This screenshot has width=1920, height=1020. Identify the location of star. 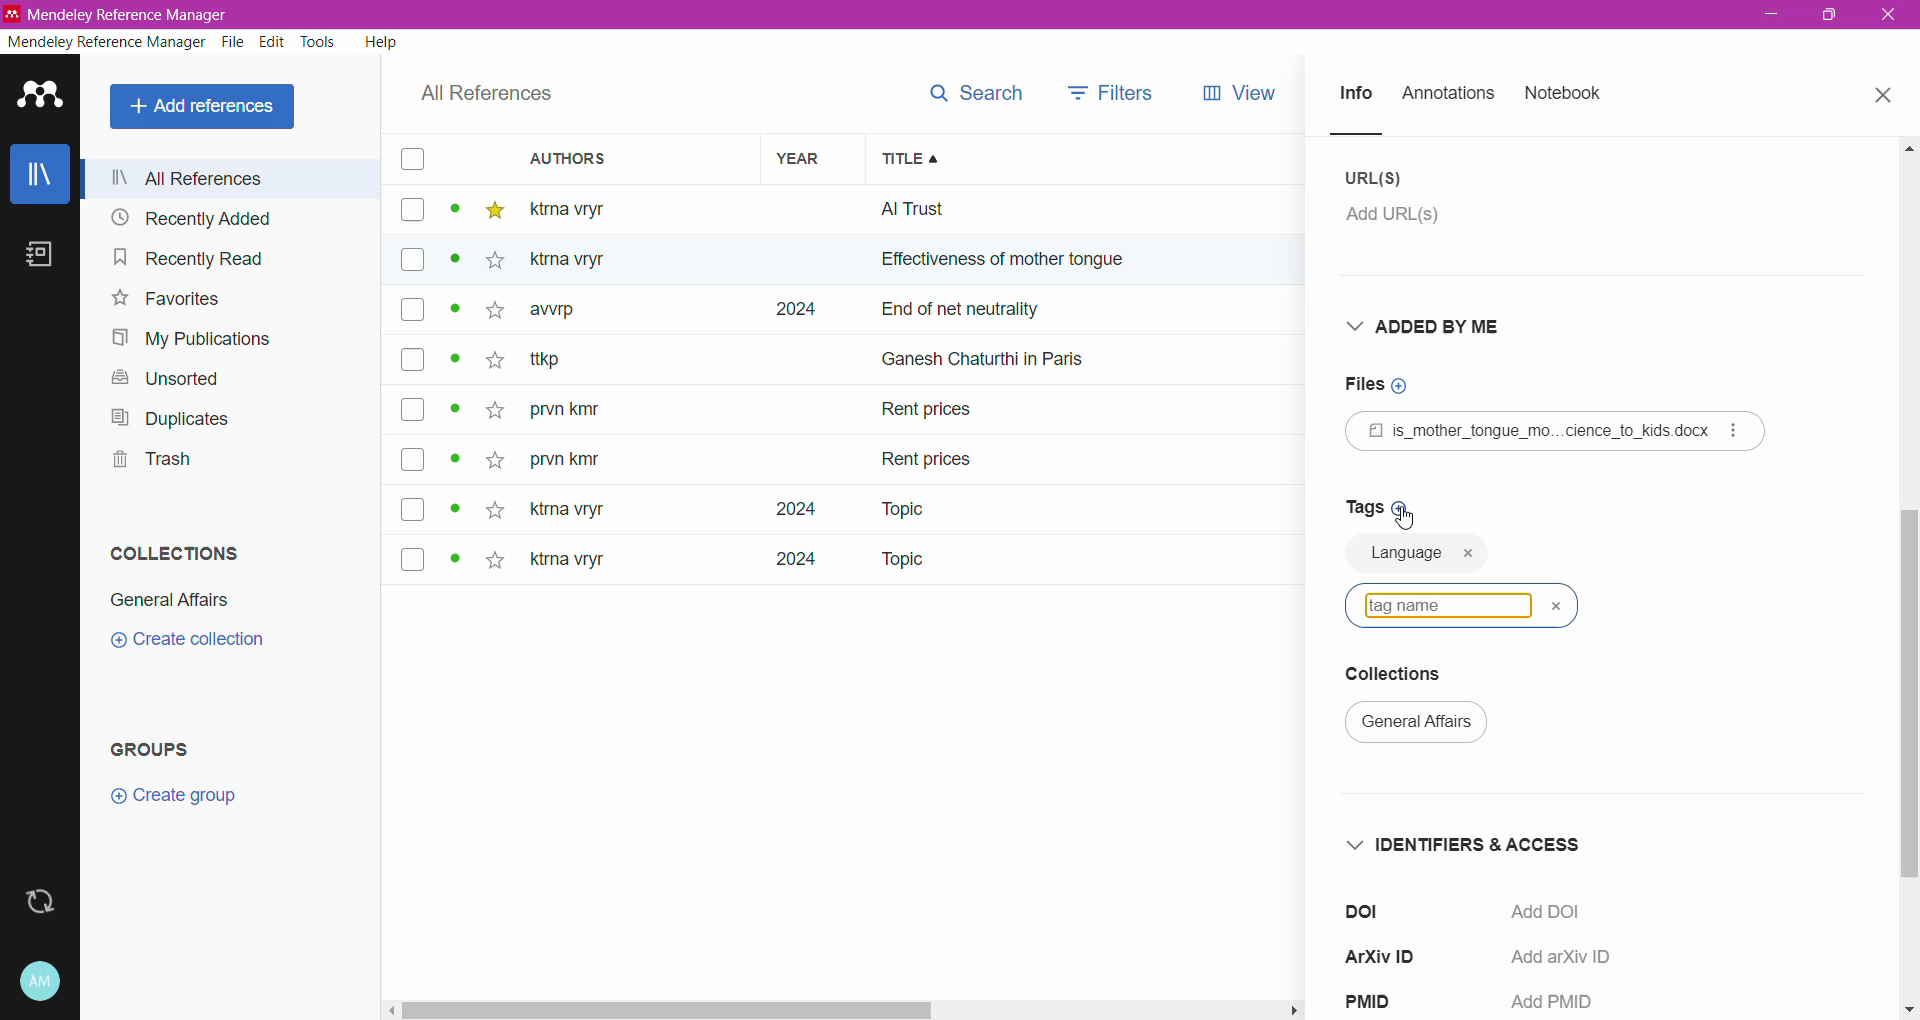
(495, 508).